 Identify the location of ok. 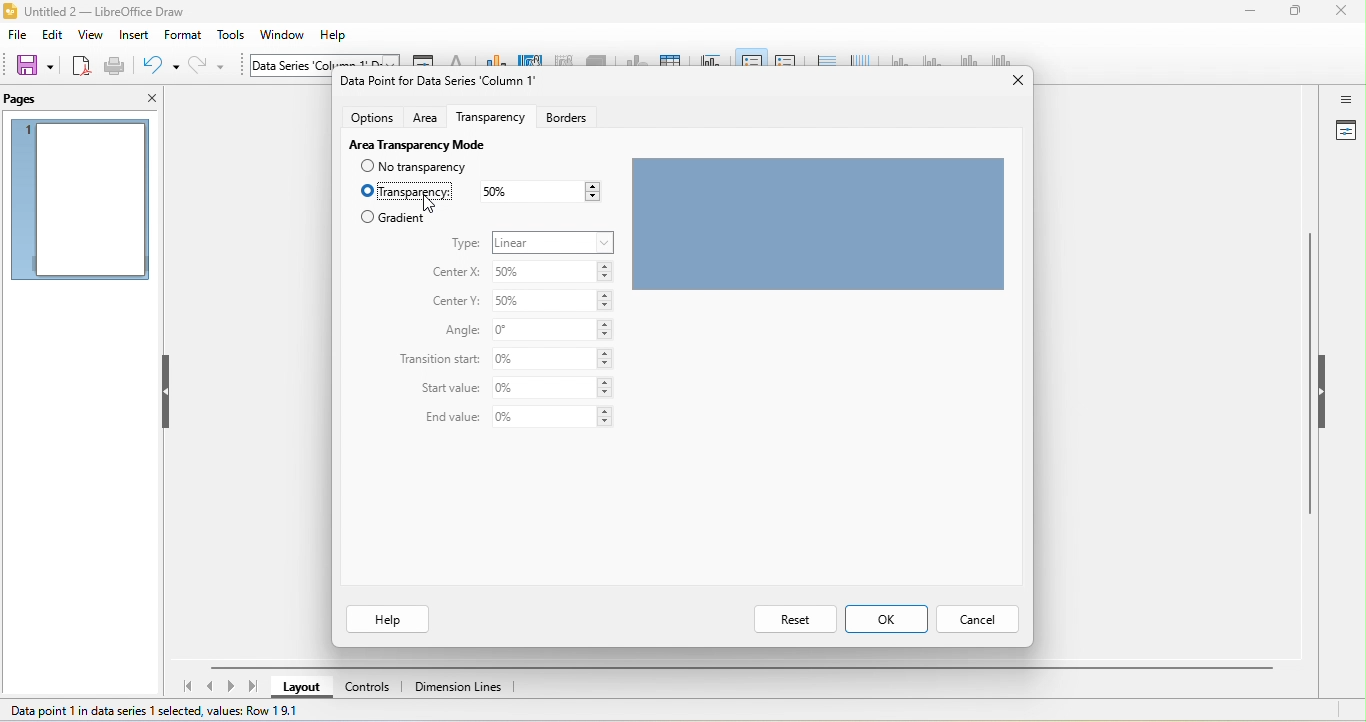
(889, 619).